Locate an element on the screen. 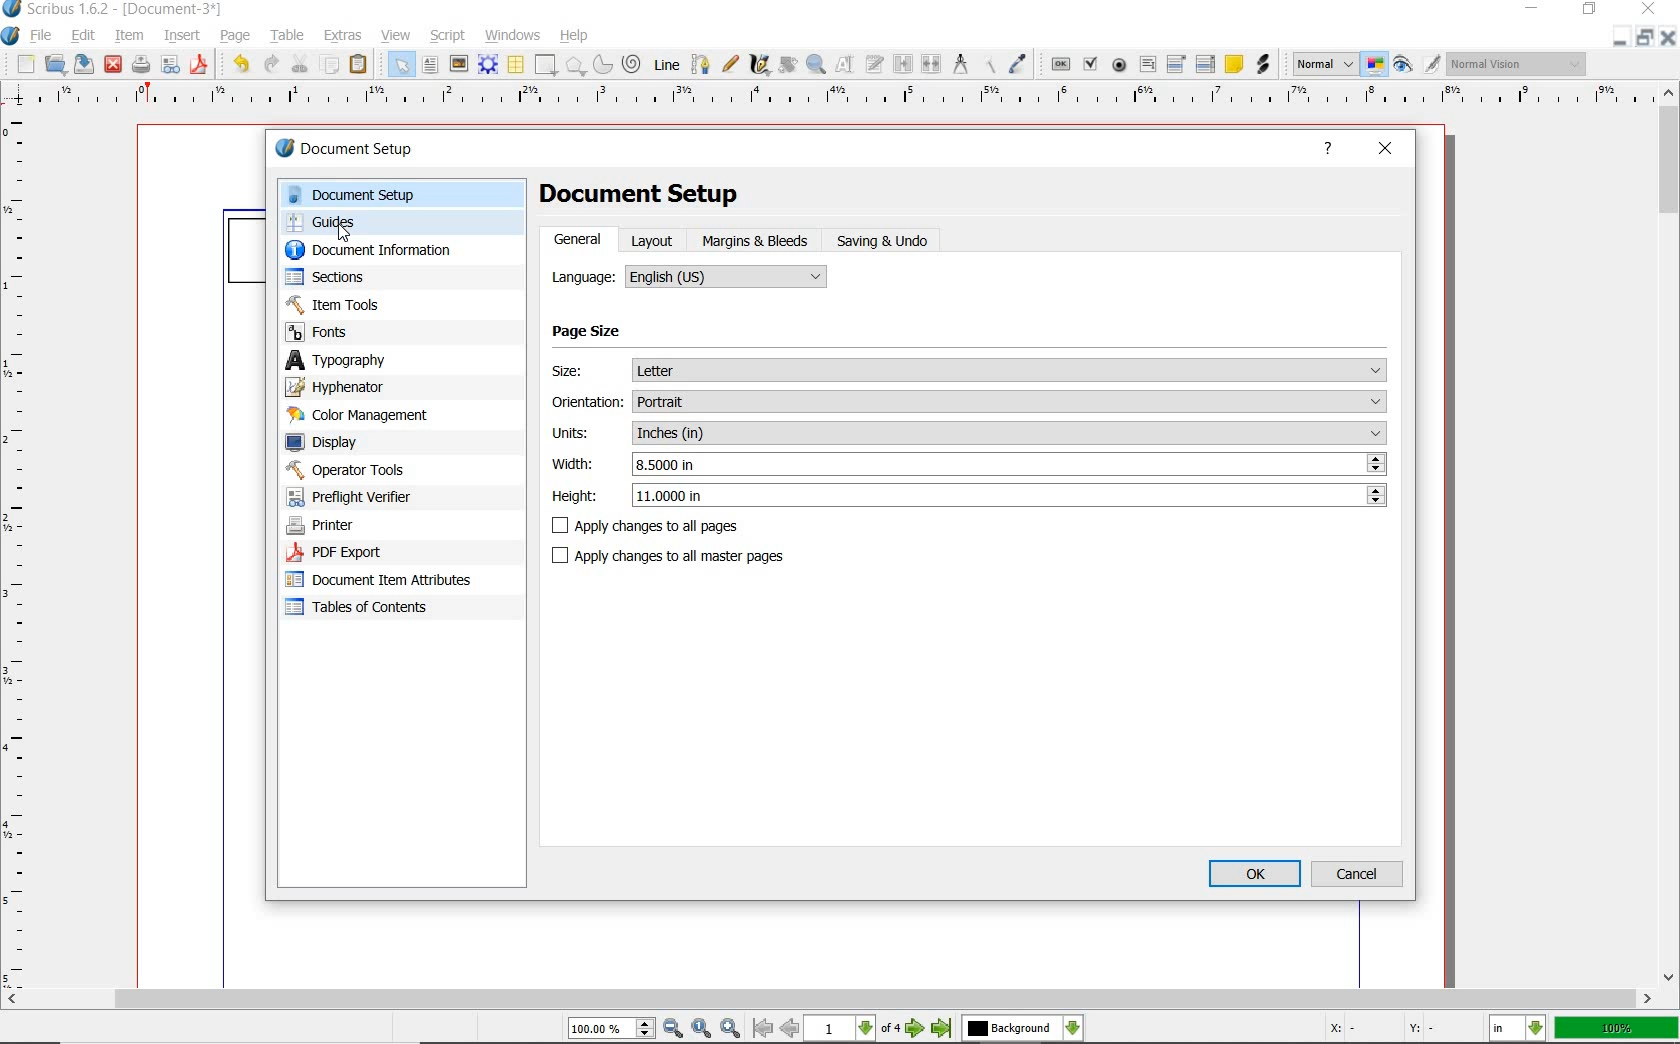  zoom in or zoom out is located at coordinates (817, 66).